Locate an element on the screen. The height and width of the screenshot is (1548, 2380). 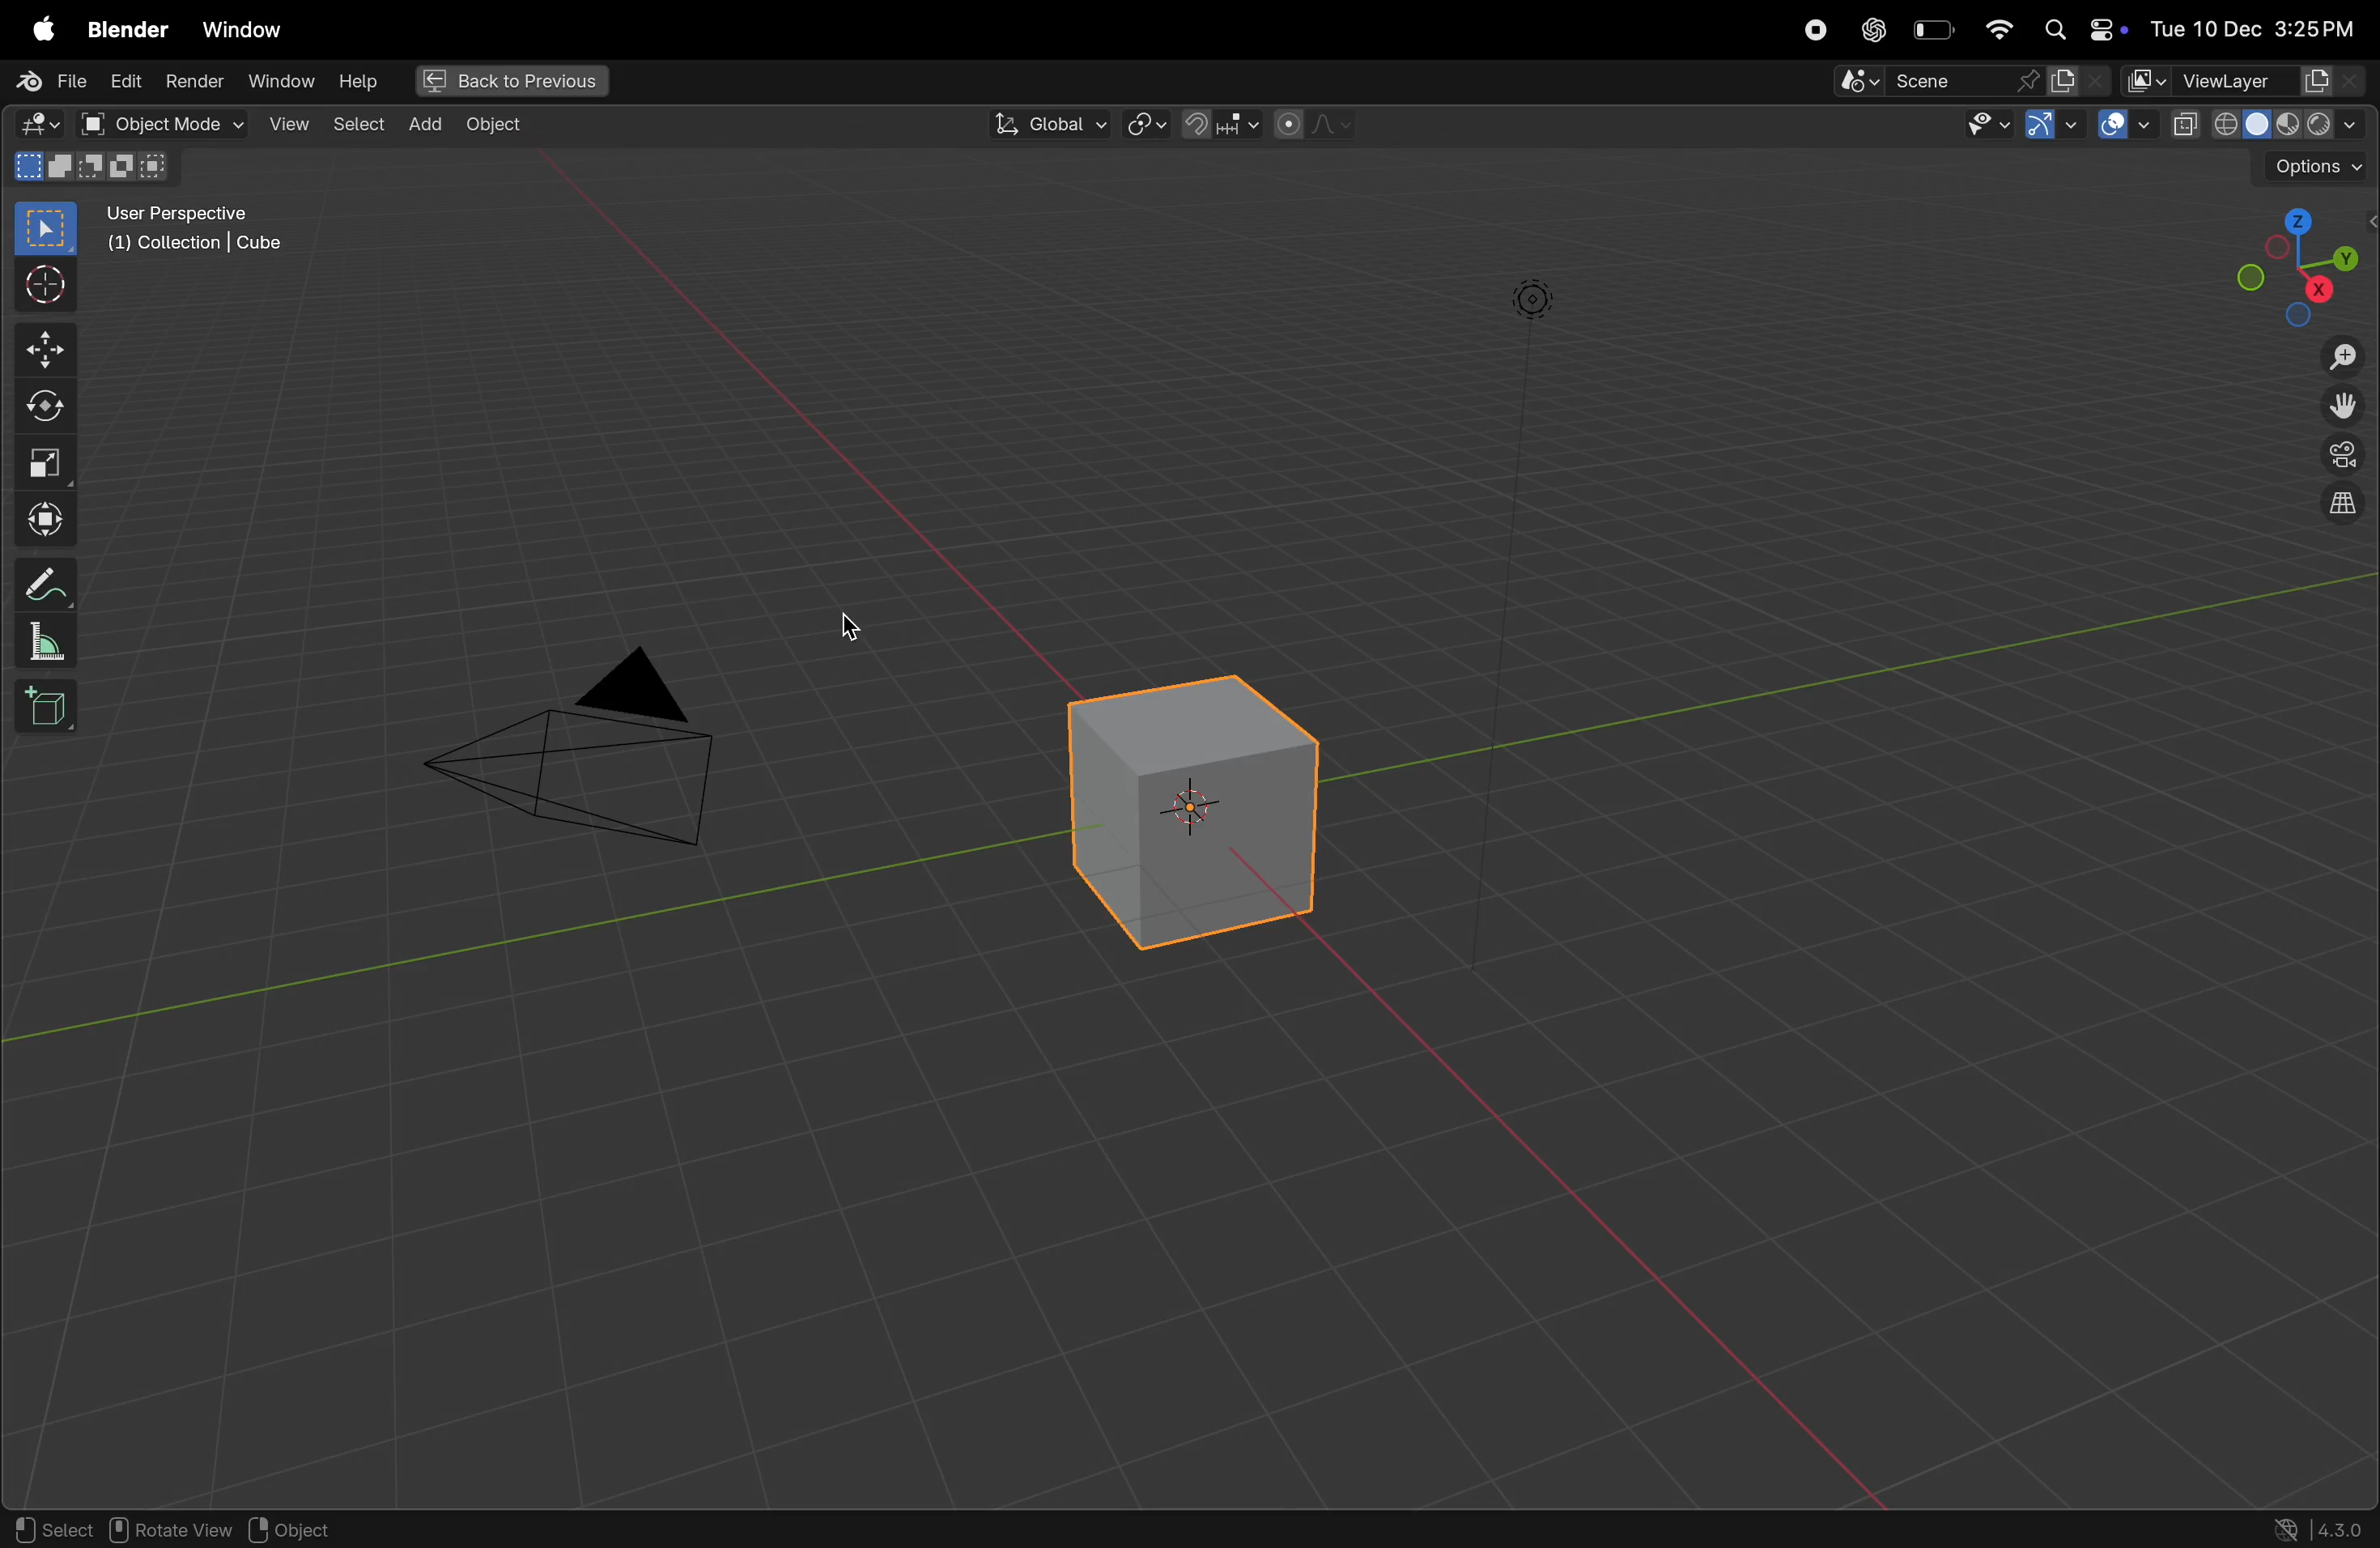
show overlays is located at coordinates (2125, 127).